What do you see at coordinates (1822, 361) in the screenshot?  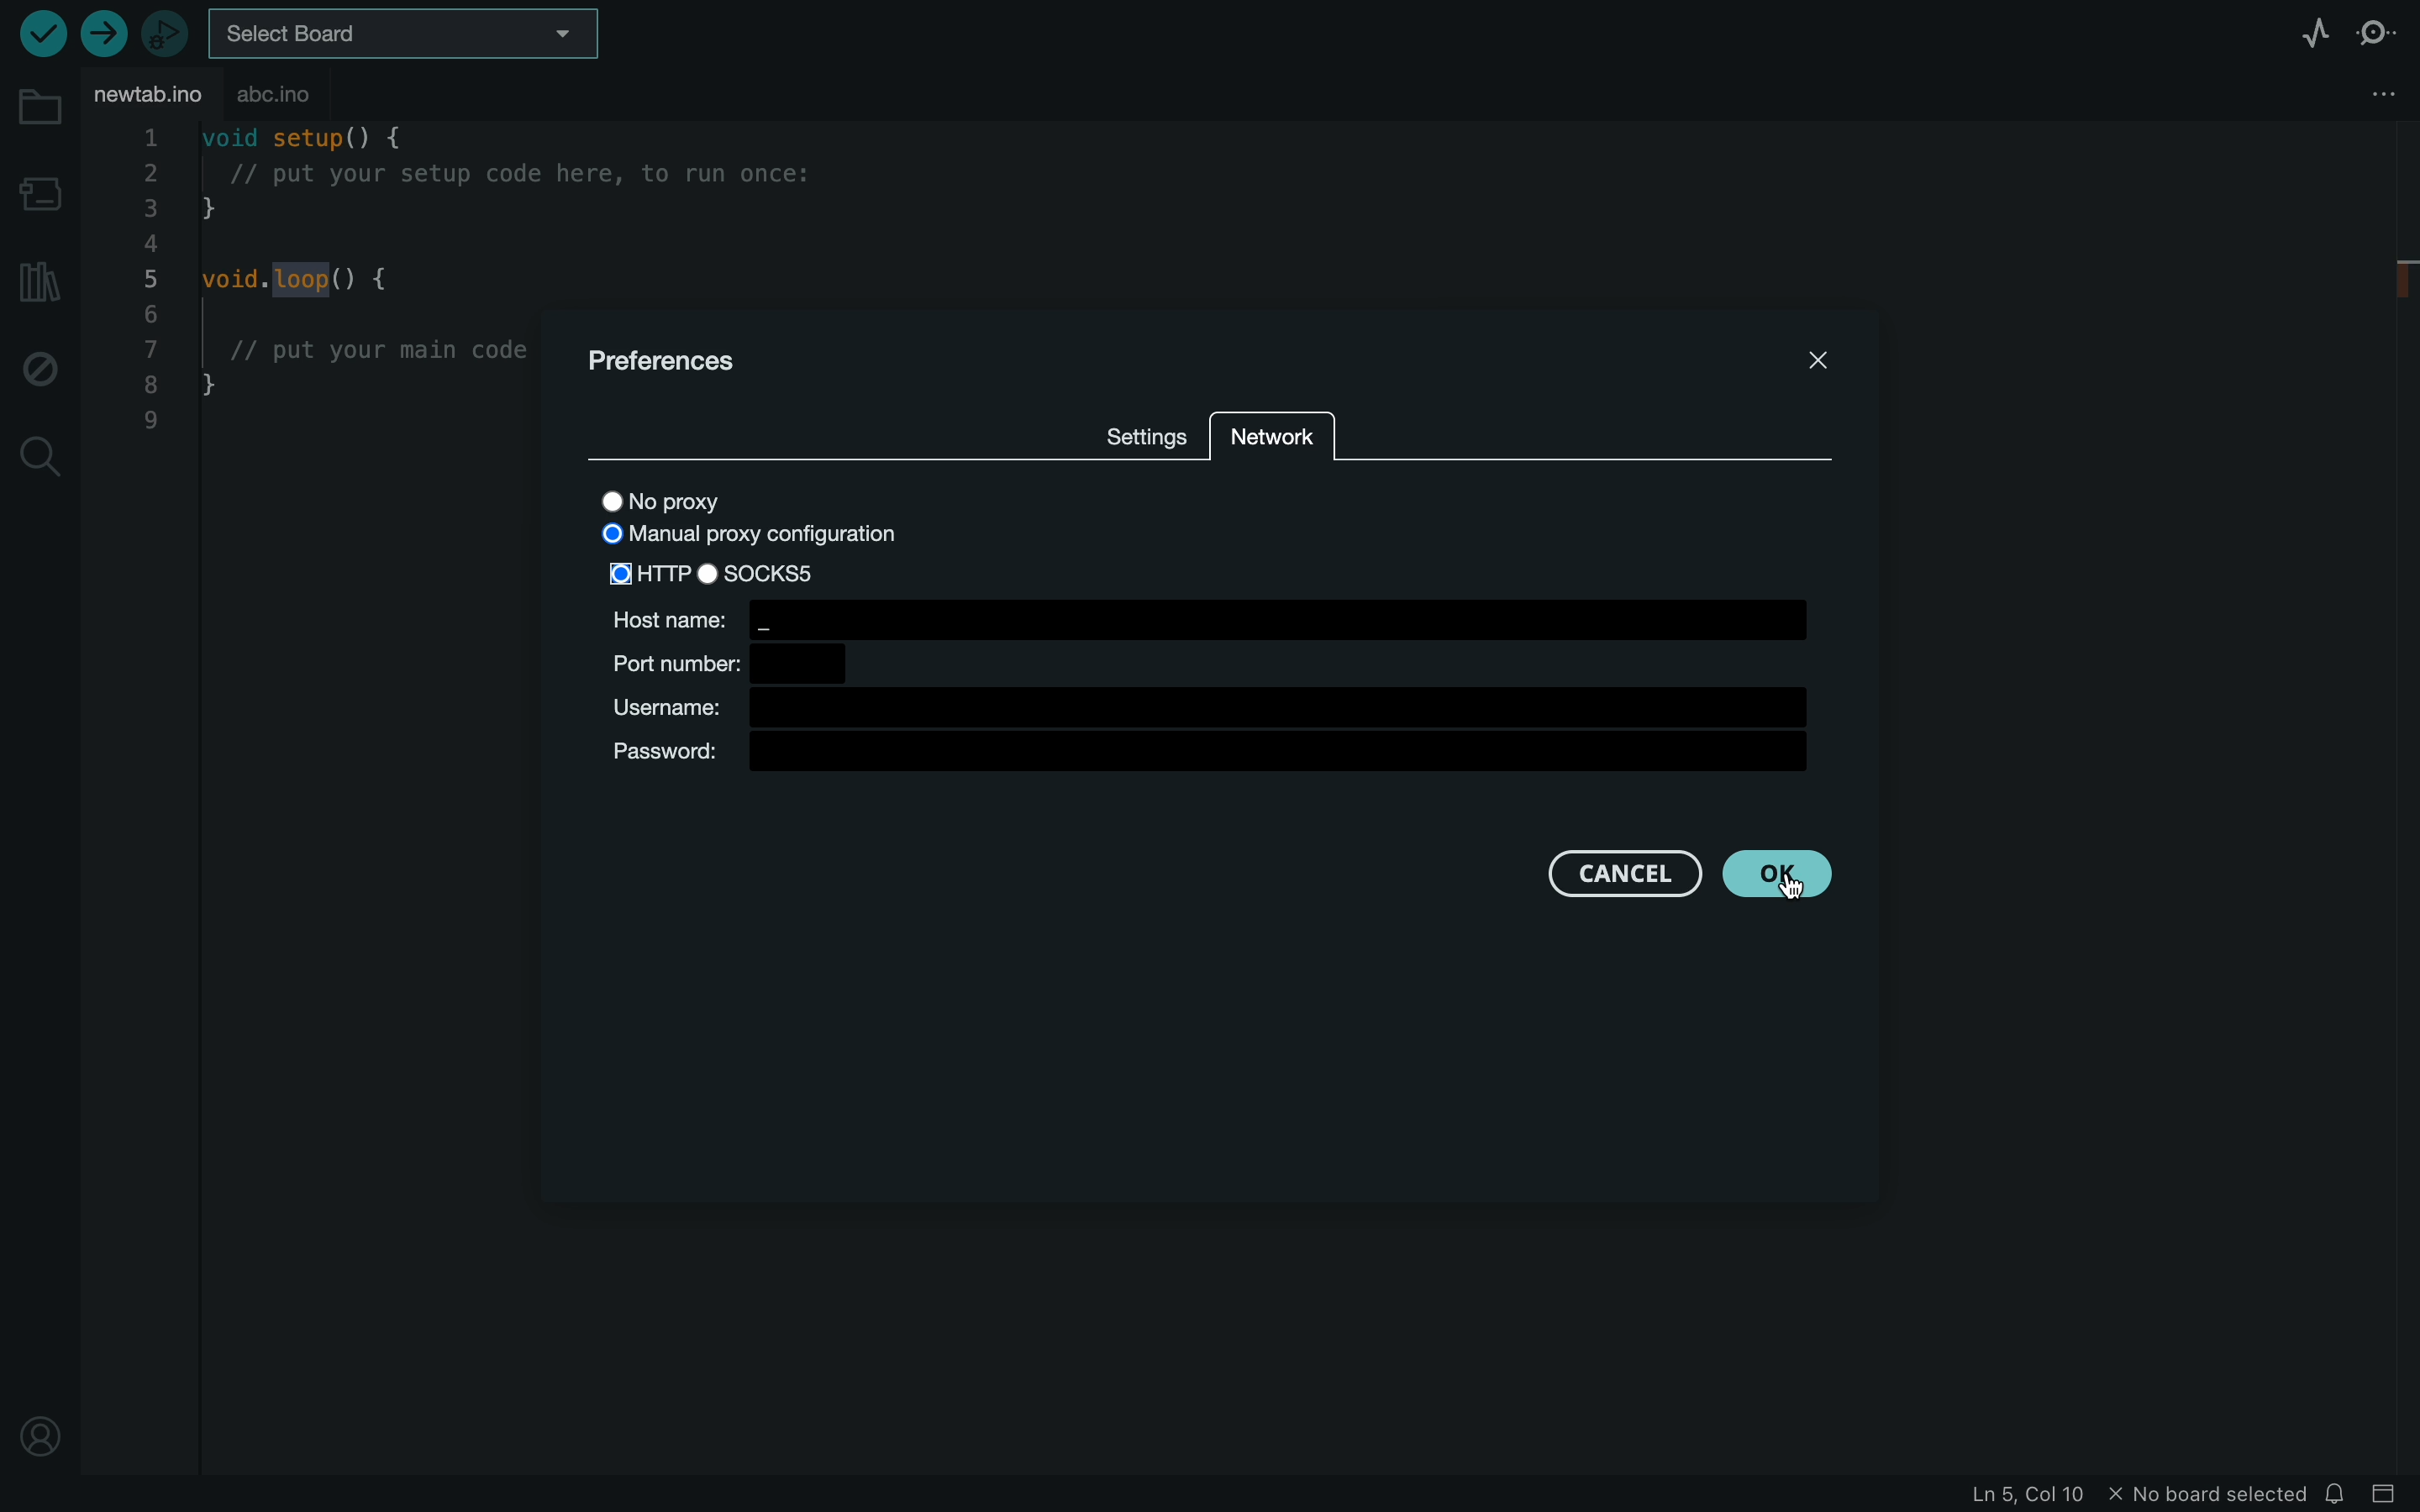 I see `CLOSE` at bounding box center [1822, 361].